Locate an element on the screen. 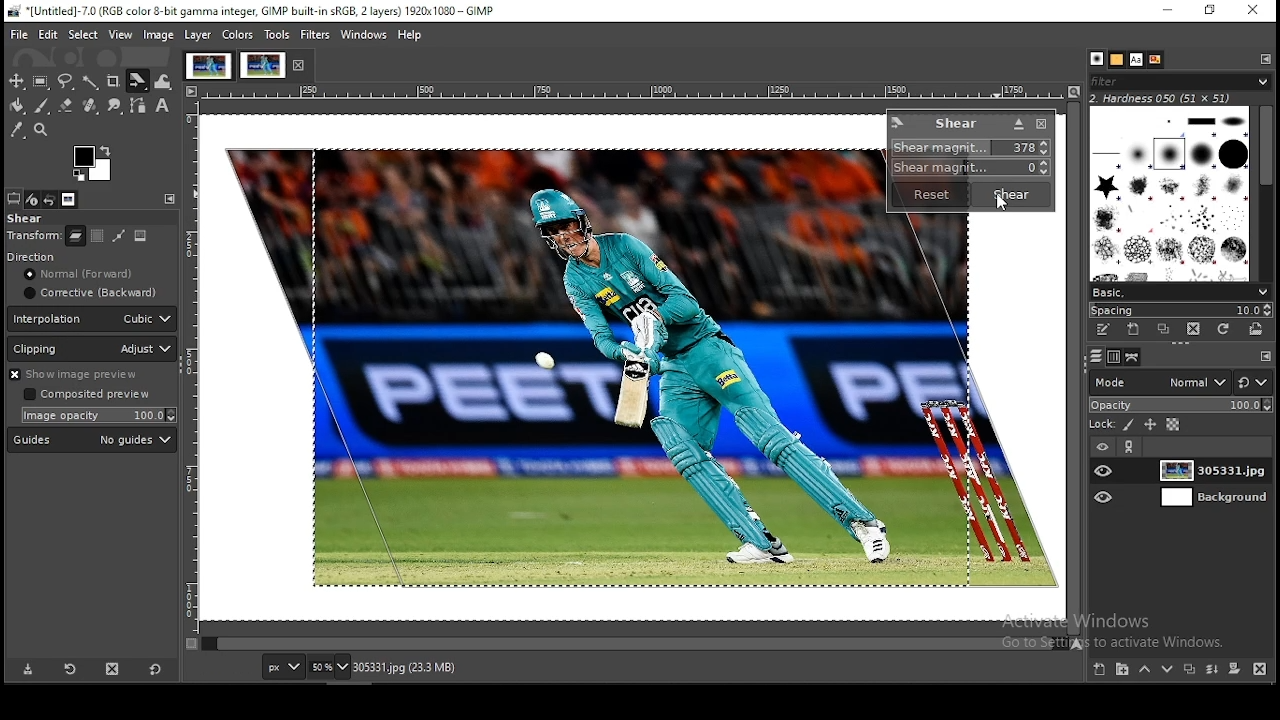 This screenshot has width=1280, height=720. normal [forward] is located at coordinates (93, 274).